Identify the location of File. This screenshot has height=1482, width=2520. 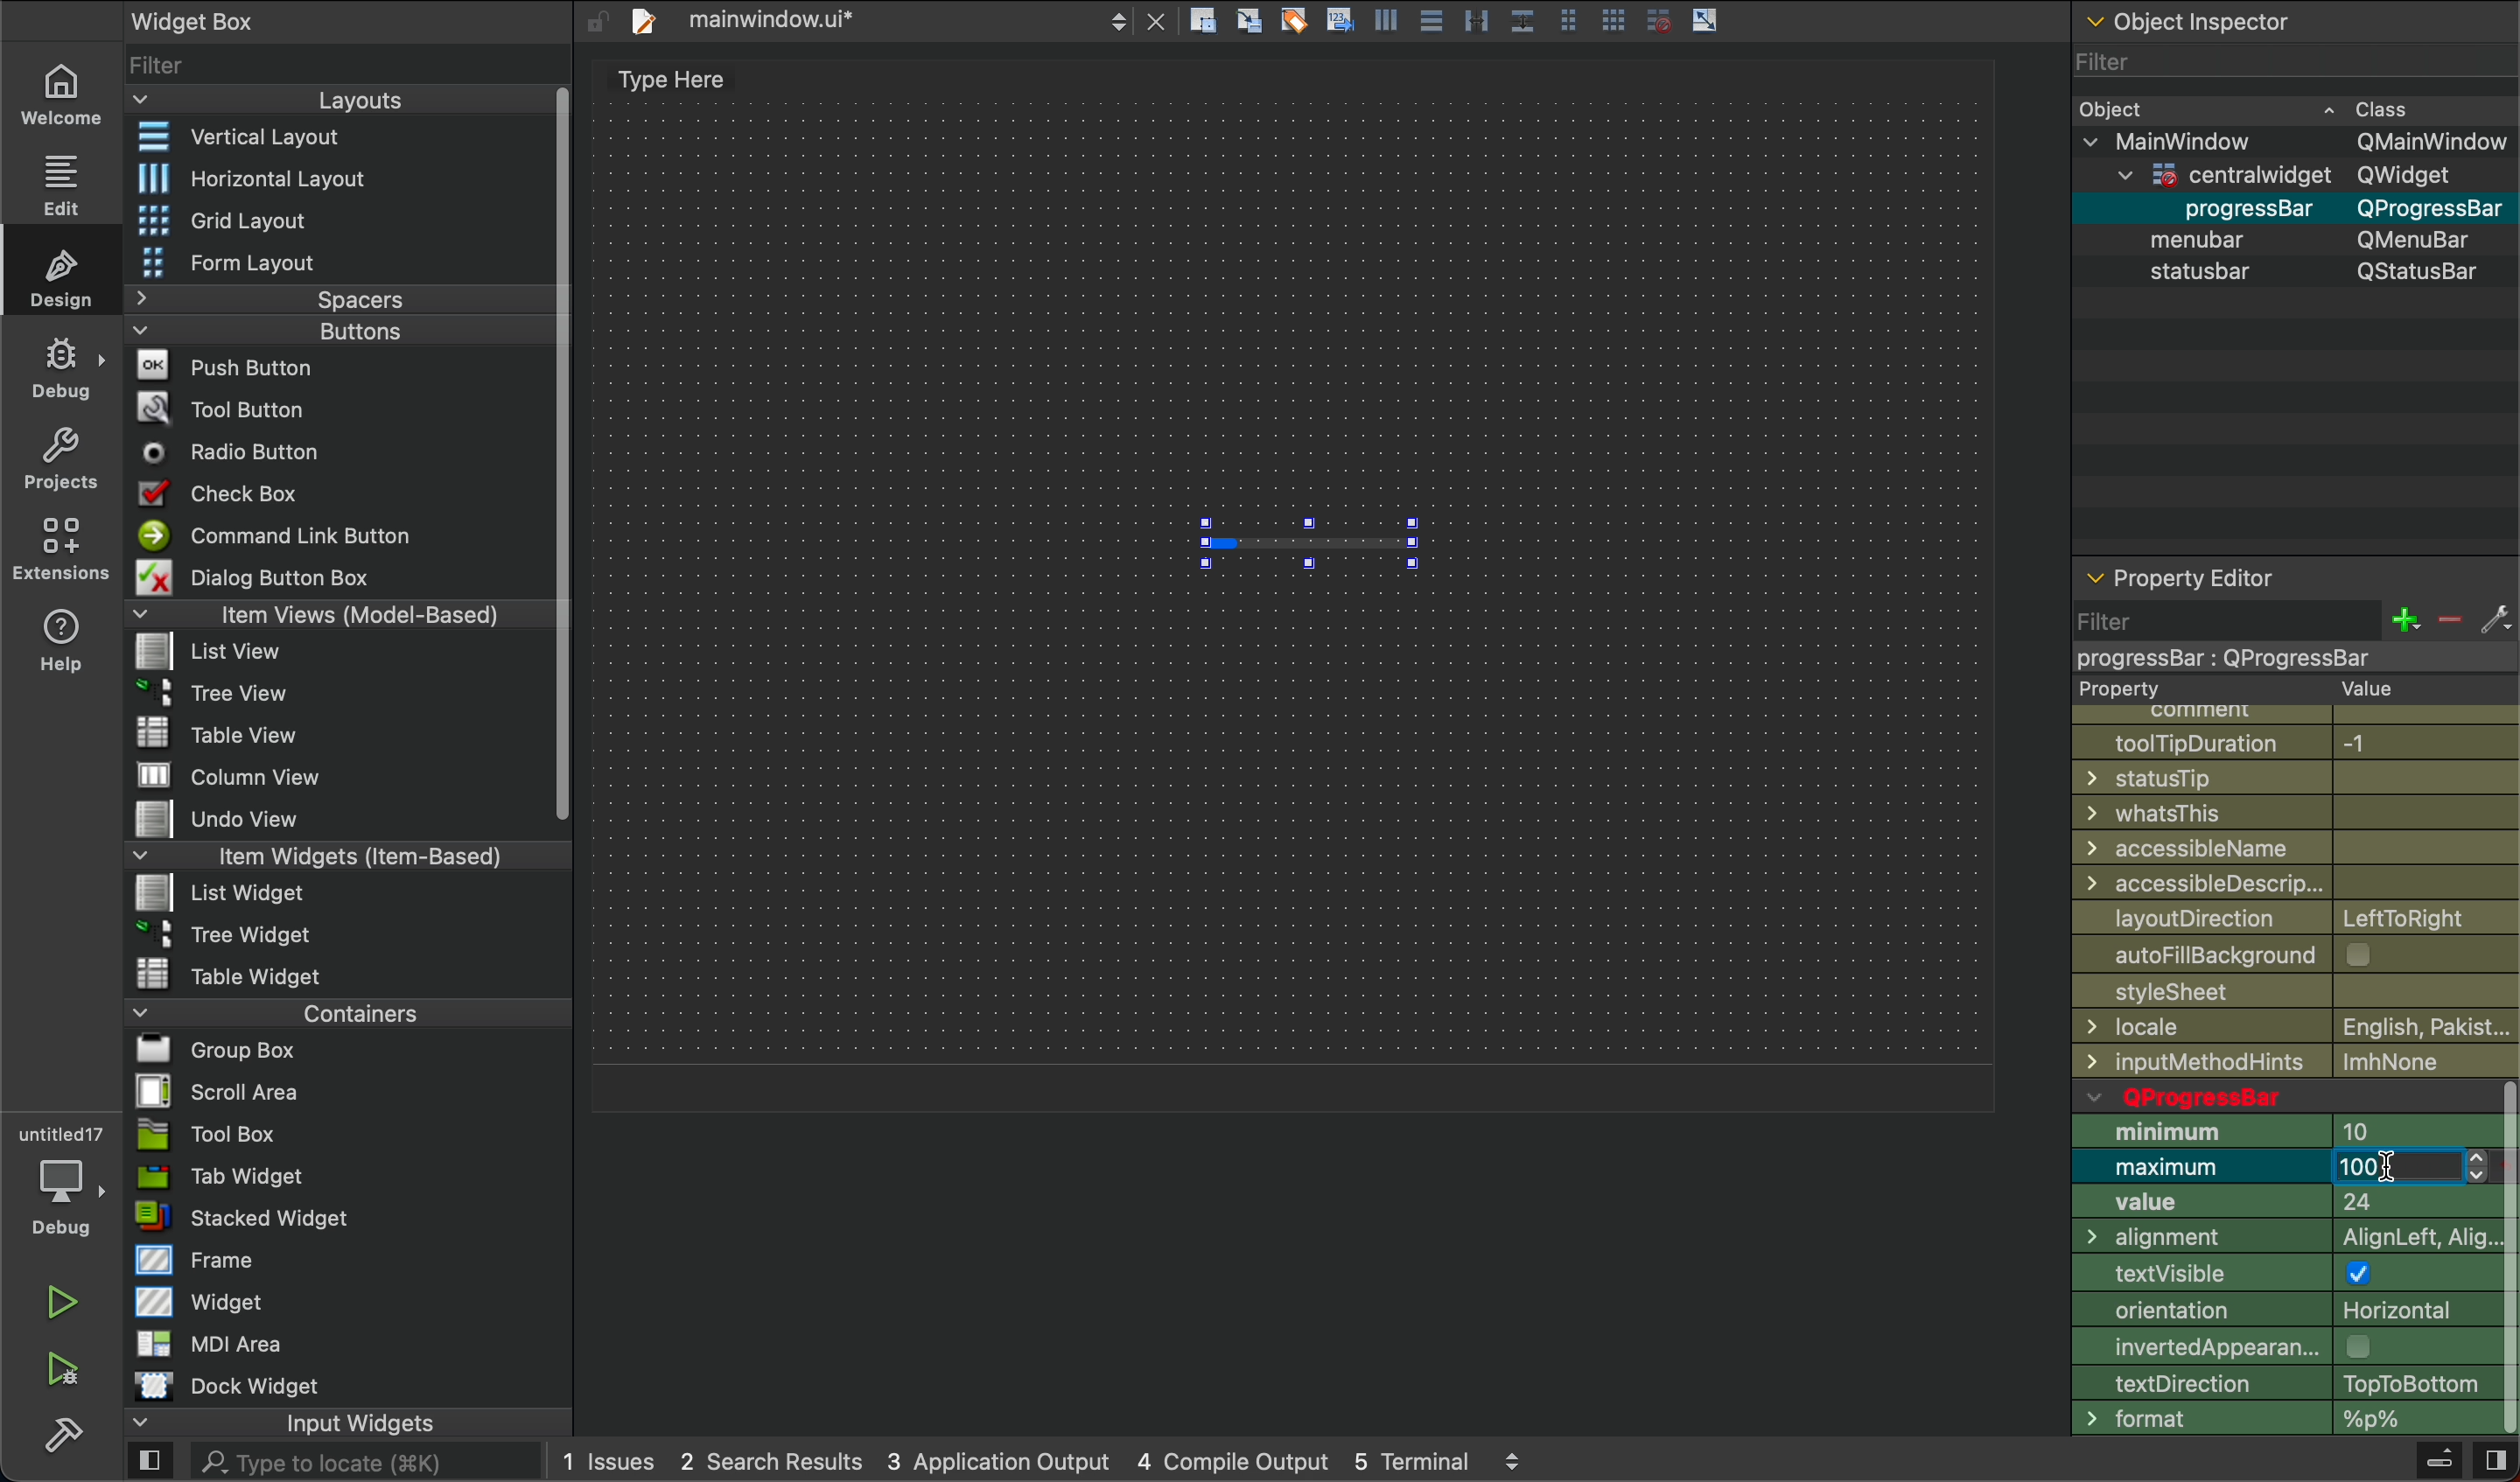
(232, 973).